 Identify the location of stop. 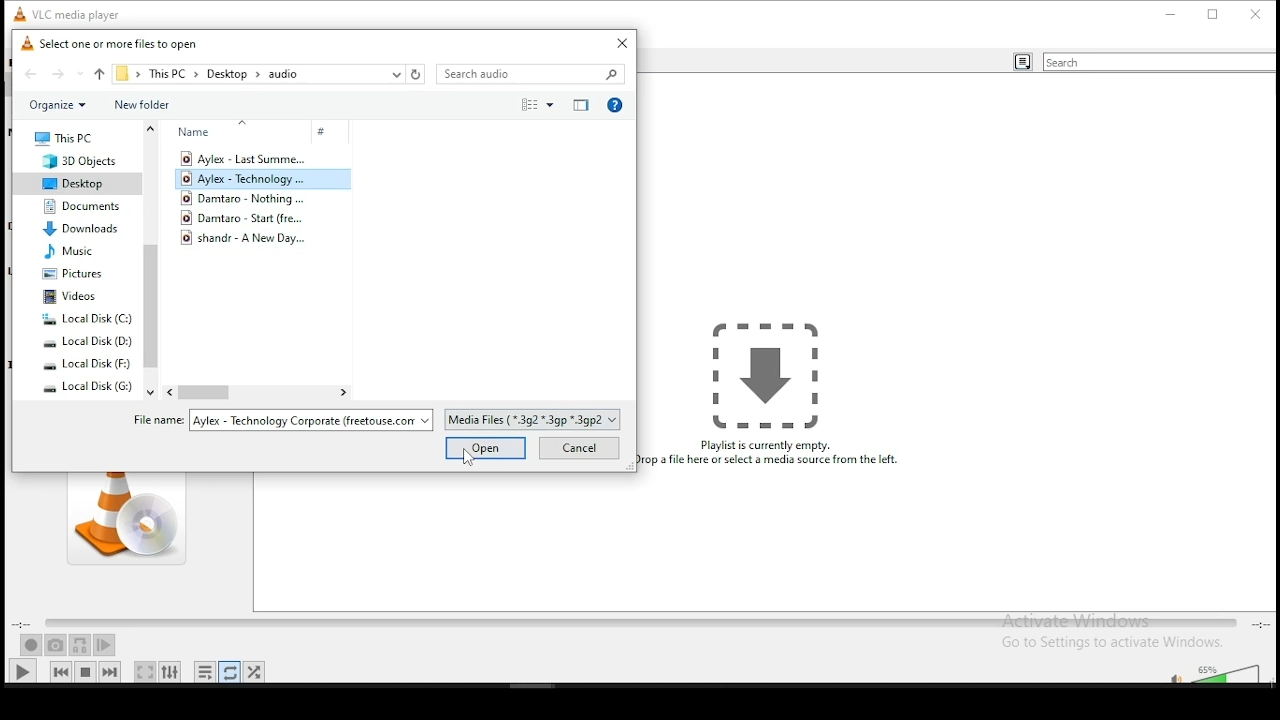
(86, 670).